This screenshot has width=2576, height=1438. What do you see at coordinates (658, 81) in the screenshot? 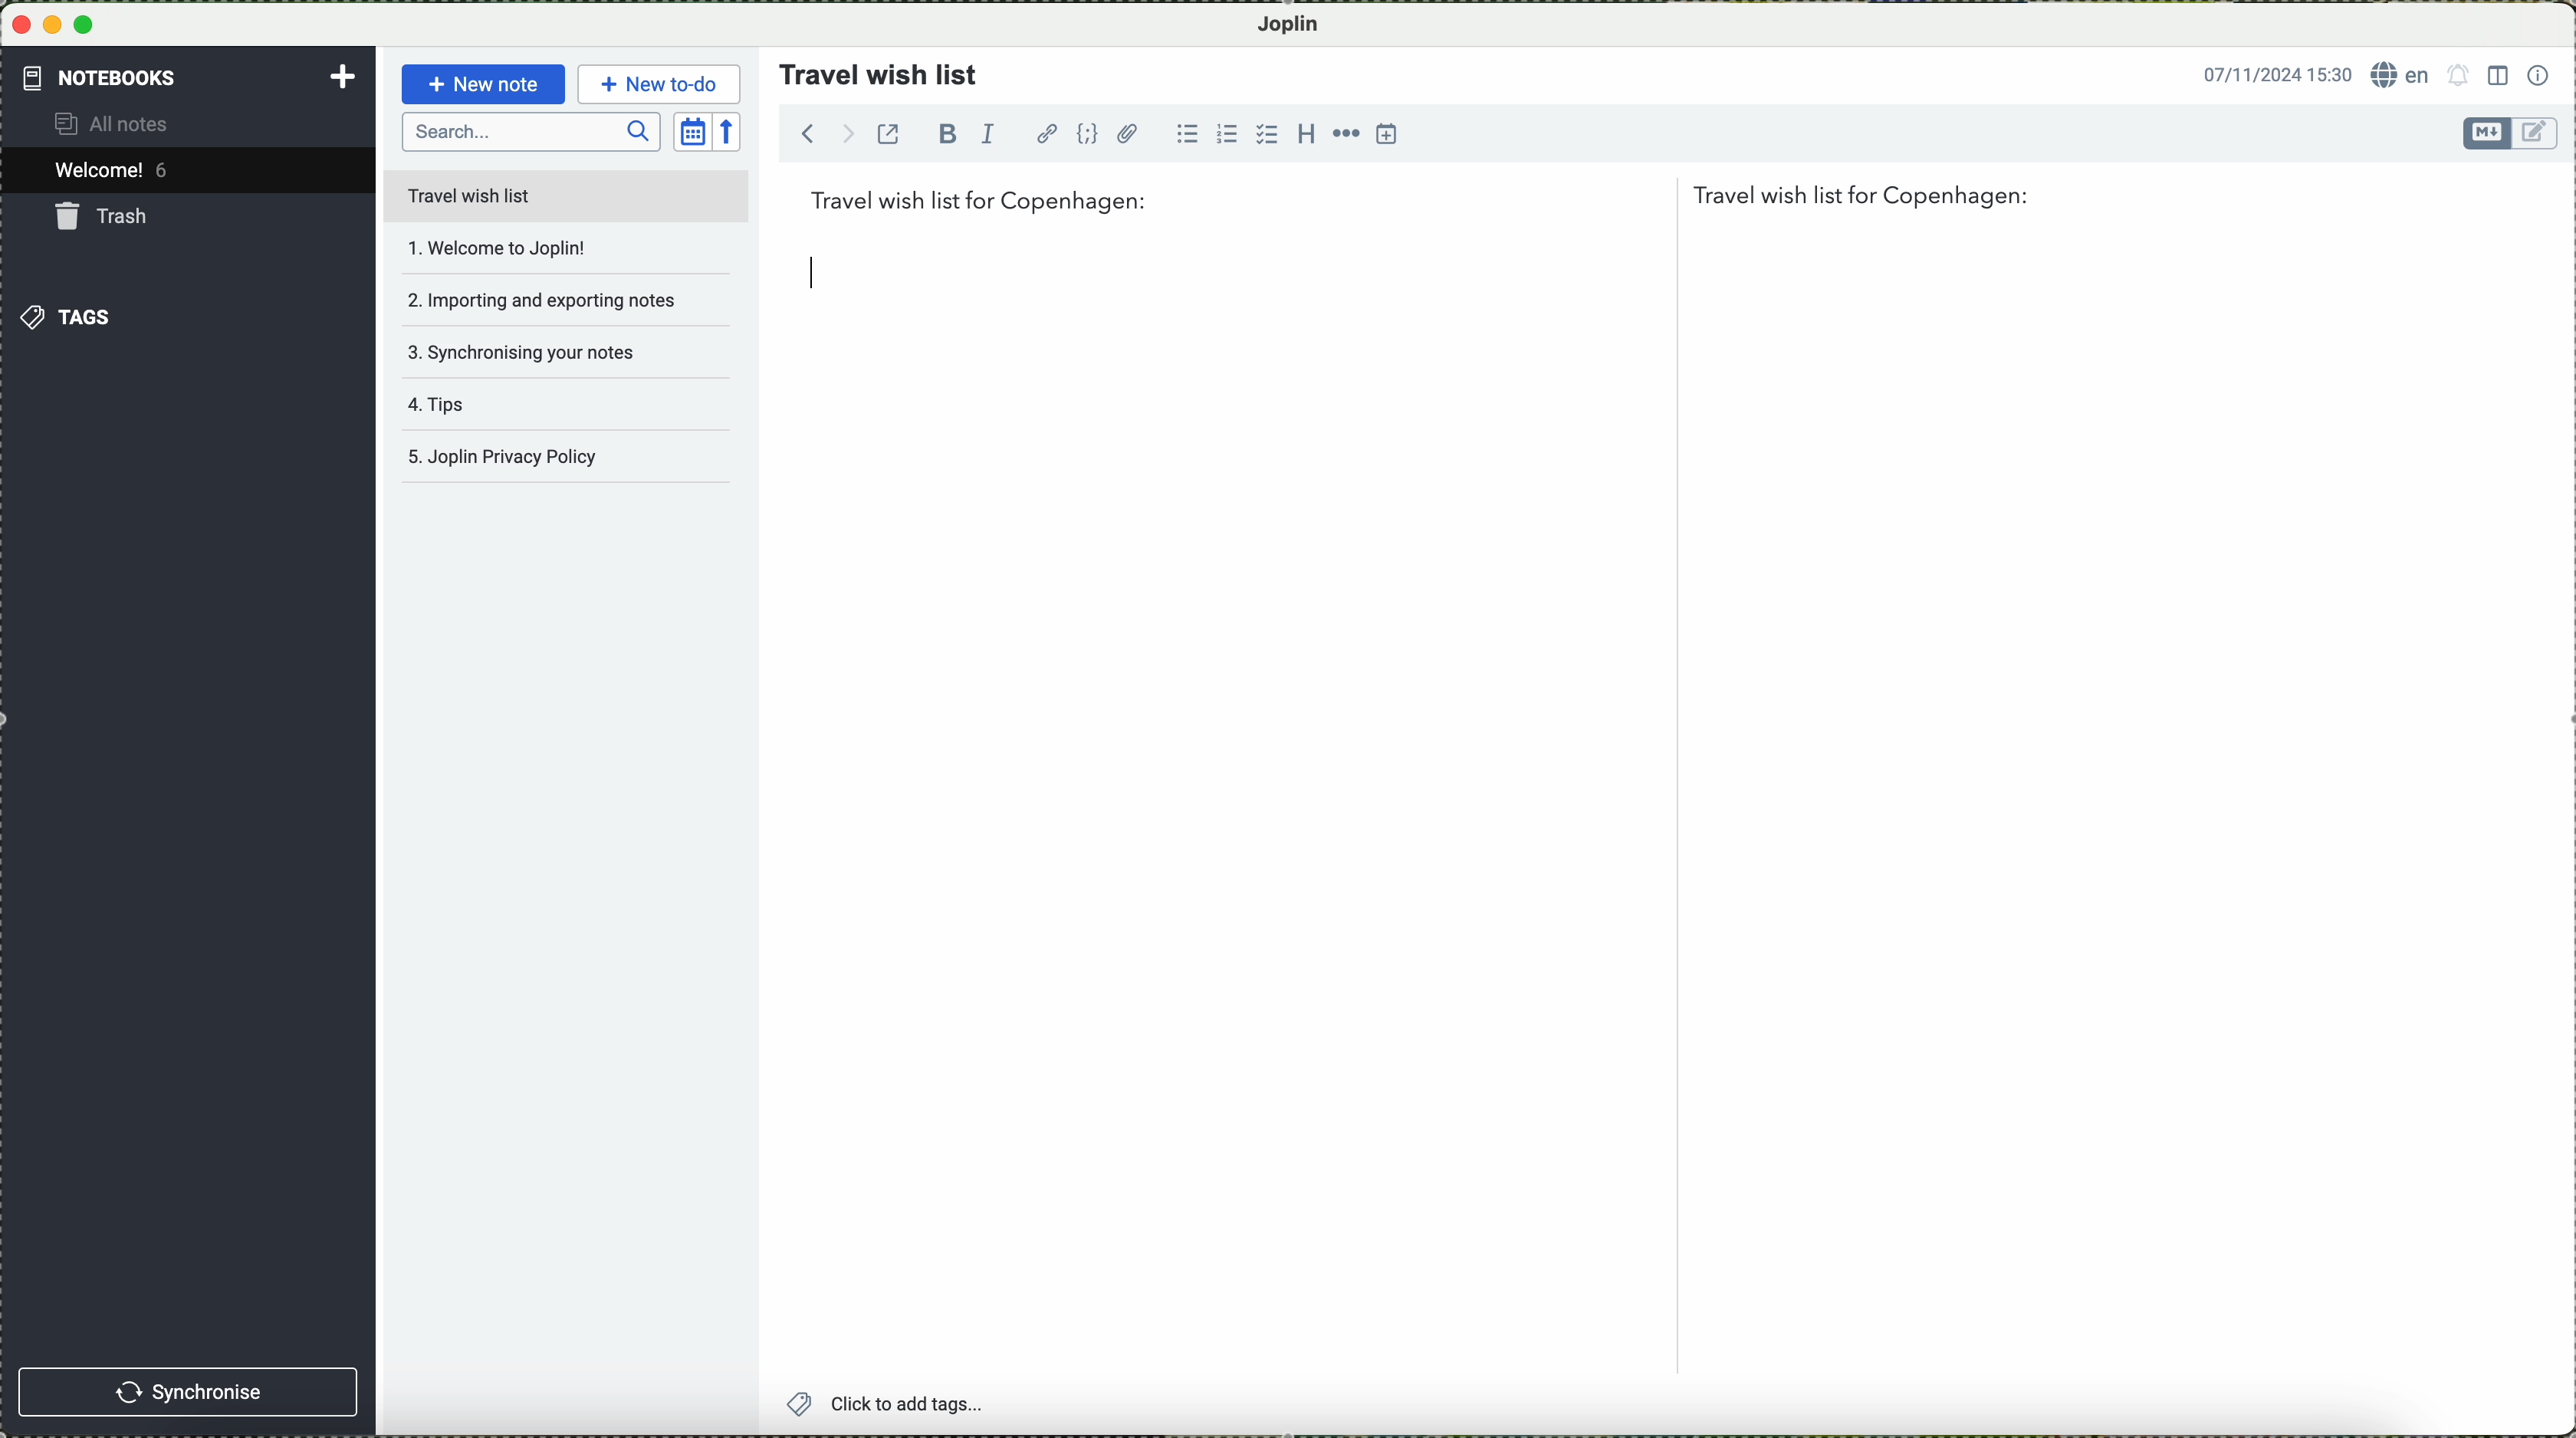
I see `new to-do` at bounding box center [658, 81].